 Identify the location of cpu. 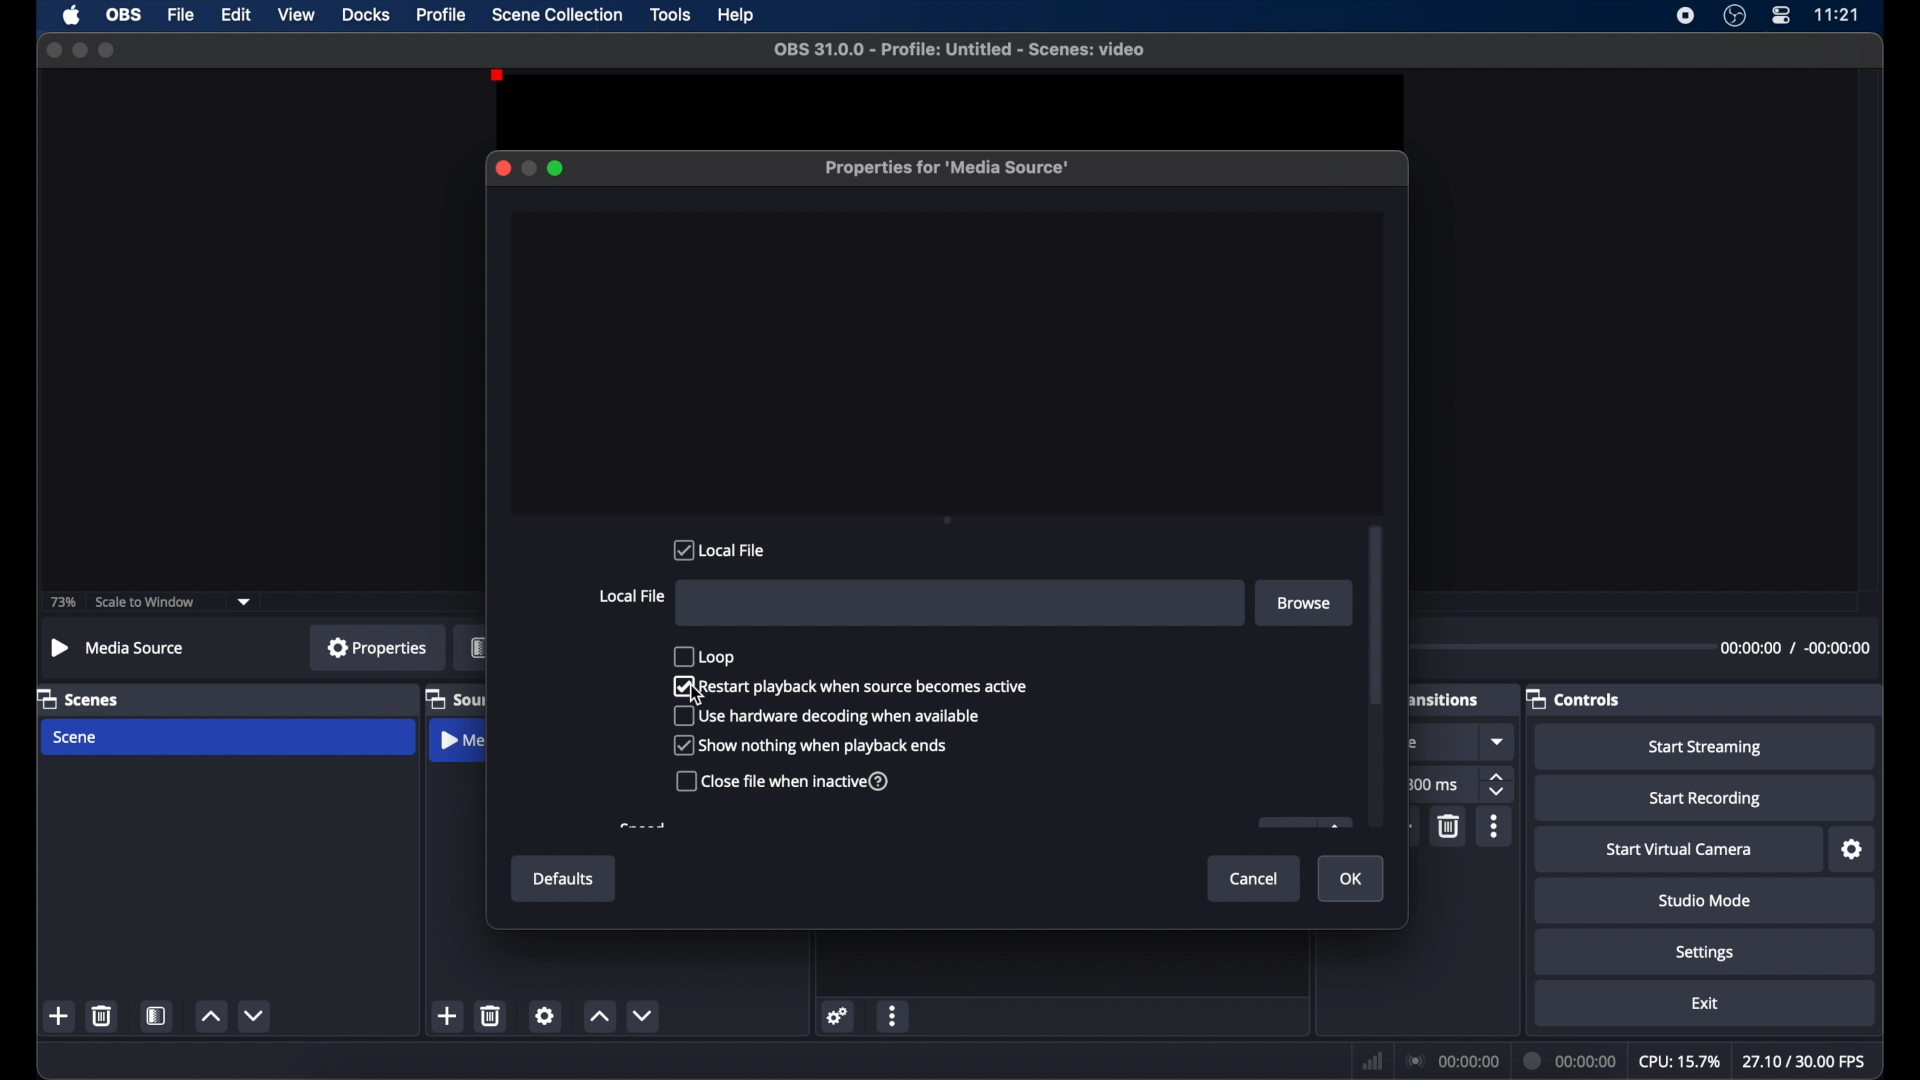
(1680, 1062).